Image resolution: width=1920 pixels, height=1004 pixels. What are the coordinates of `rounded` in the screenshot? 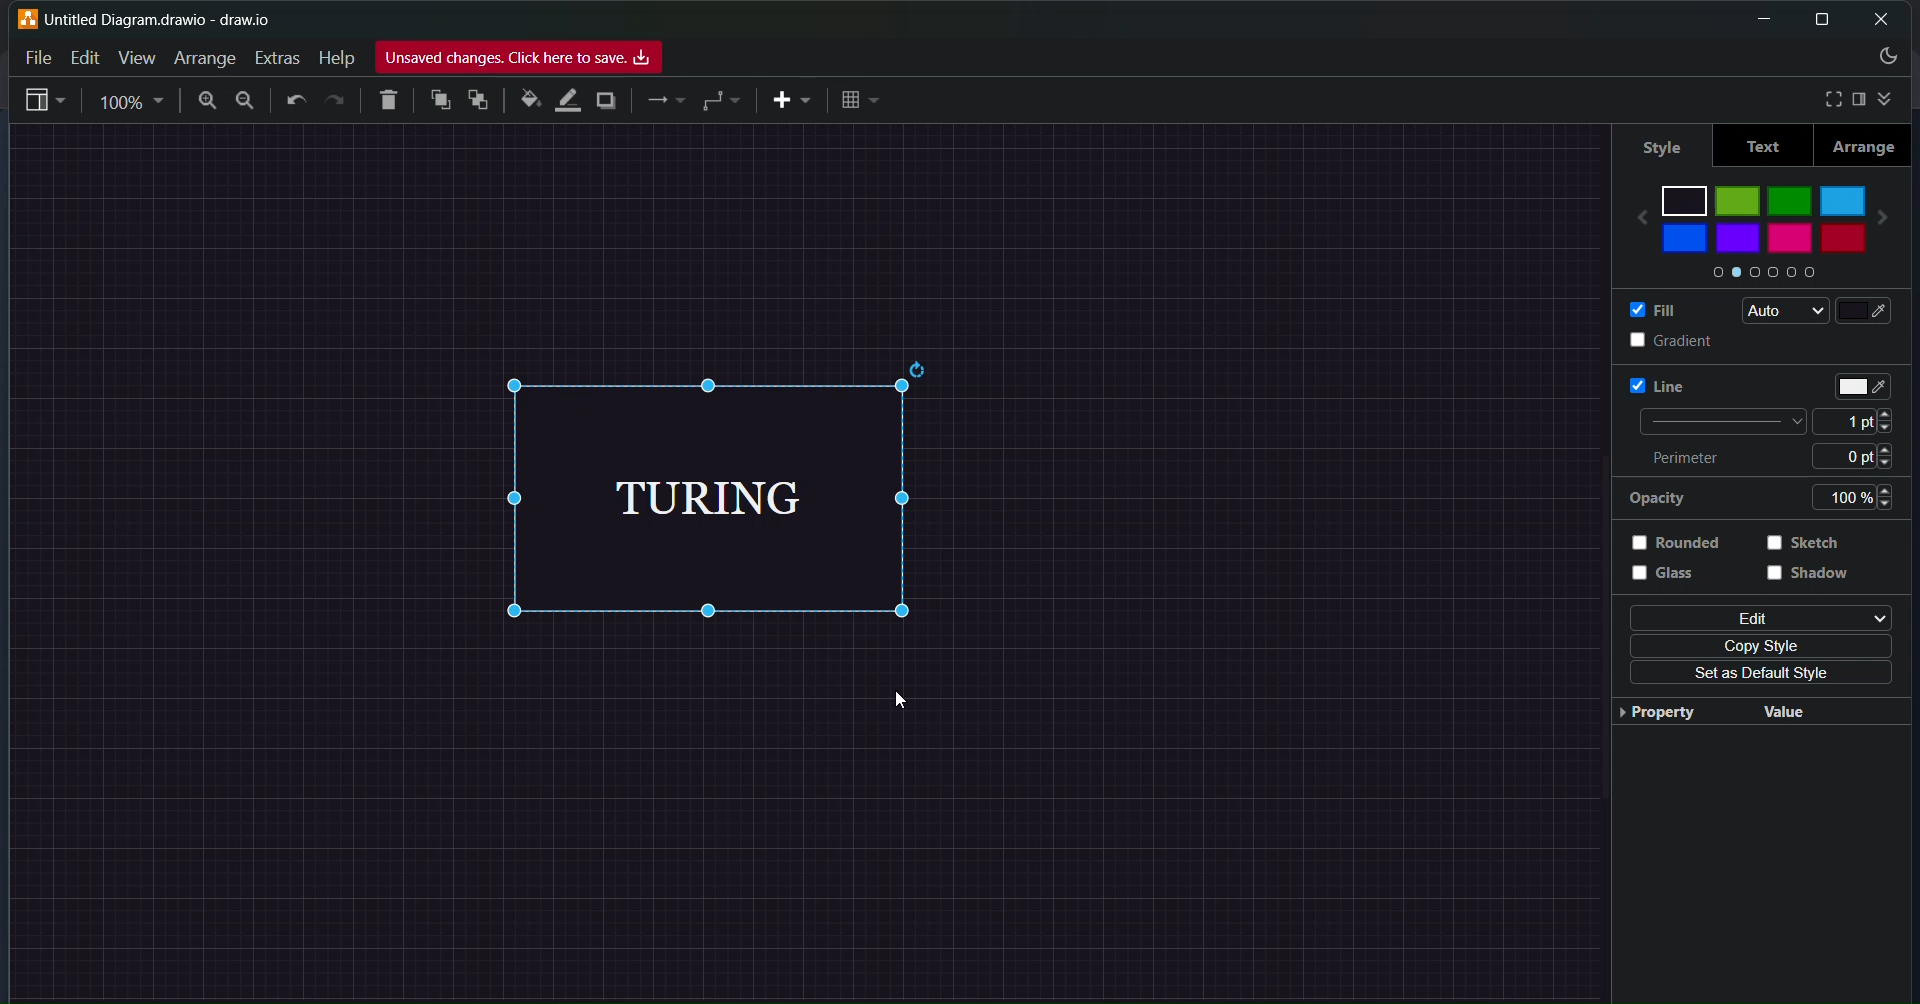 It's located at (1683, 542).